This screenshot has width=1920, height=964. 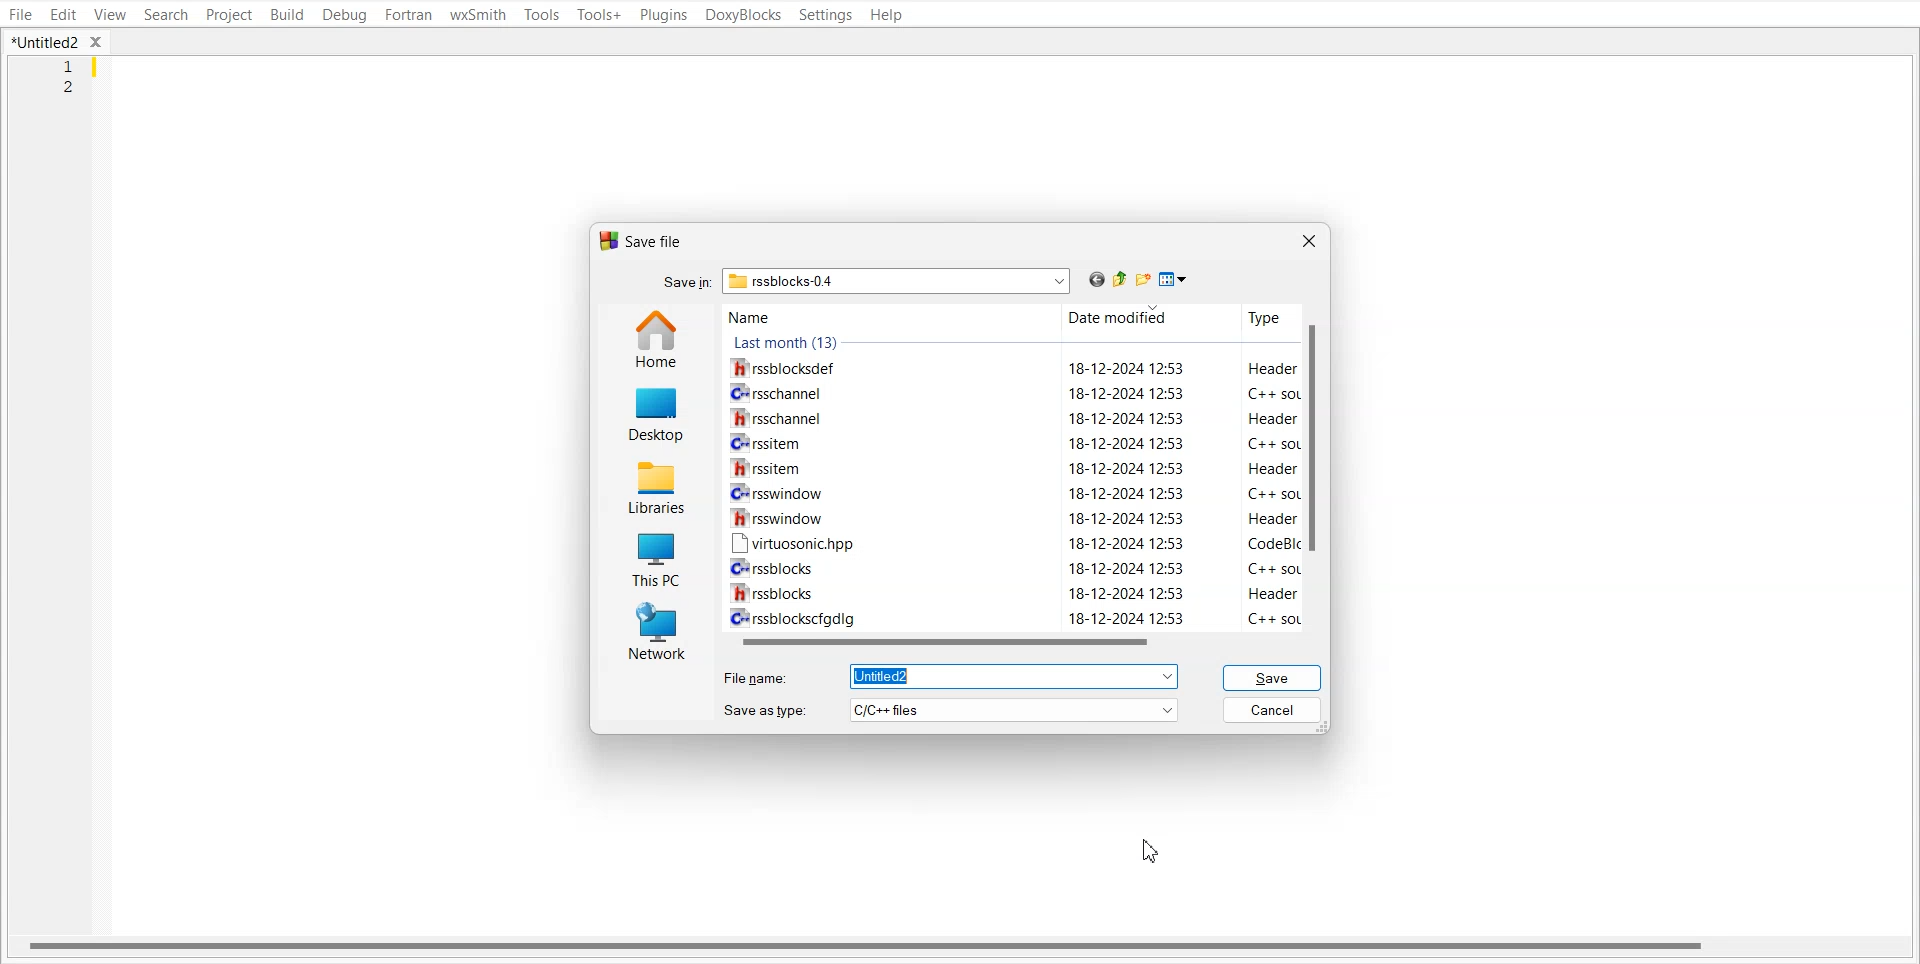 What do you see at coordinates (345, 14) in the screenshot?
I see `Debug` at bounding box center [345, 14].